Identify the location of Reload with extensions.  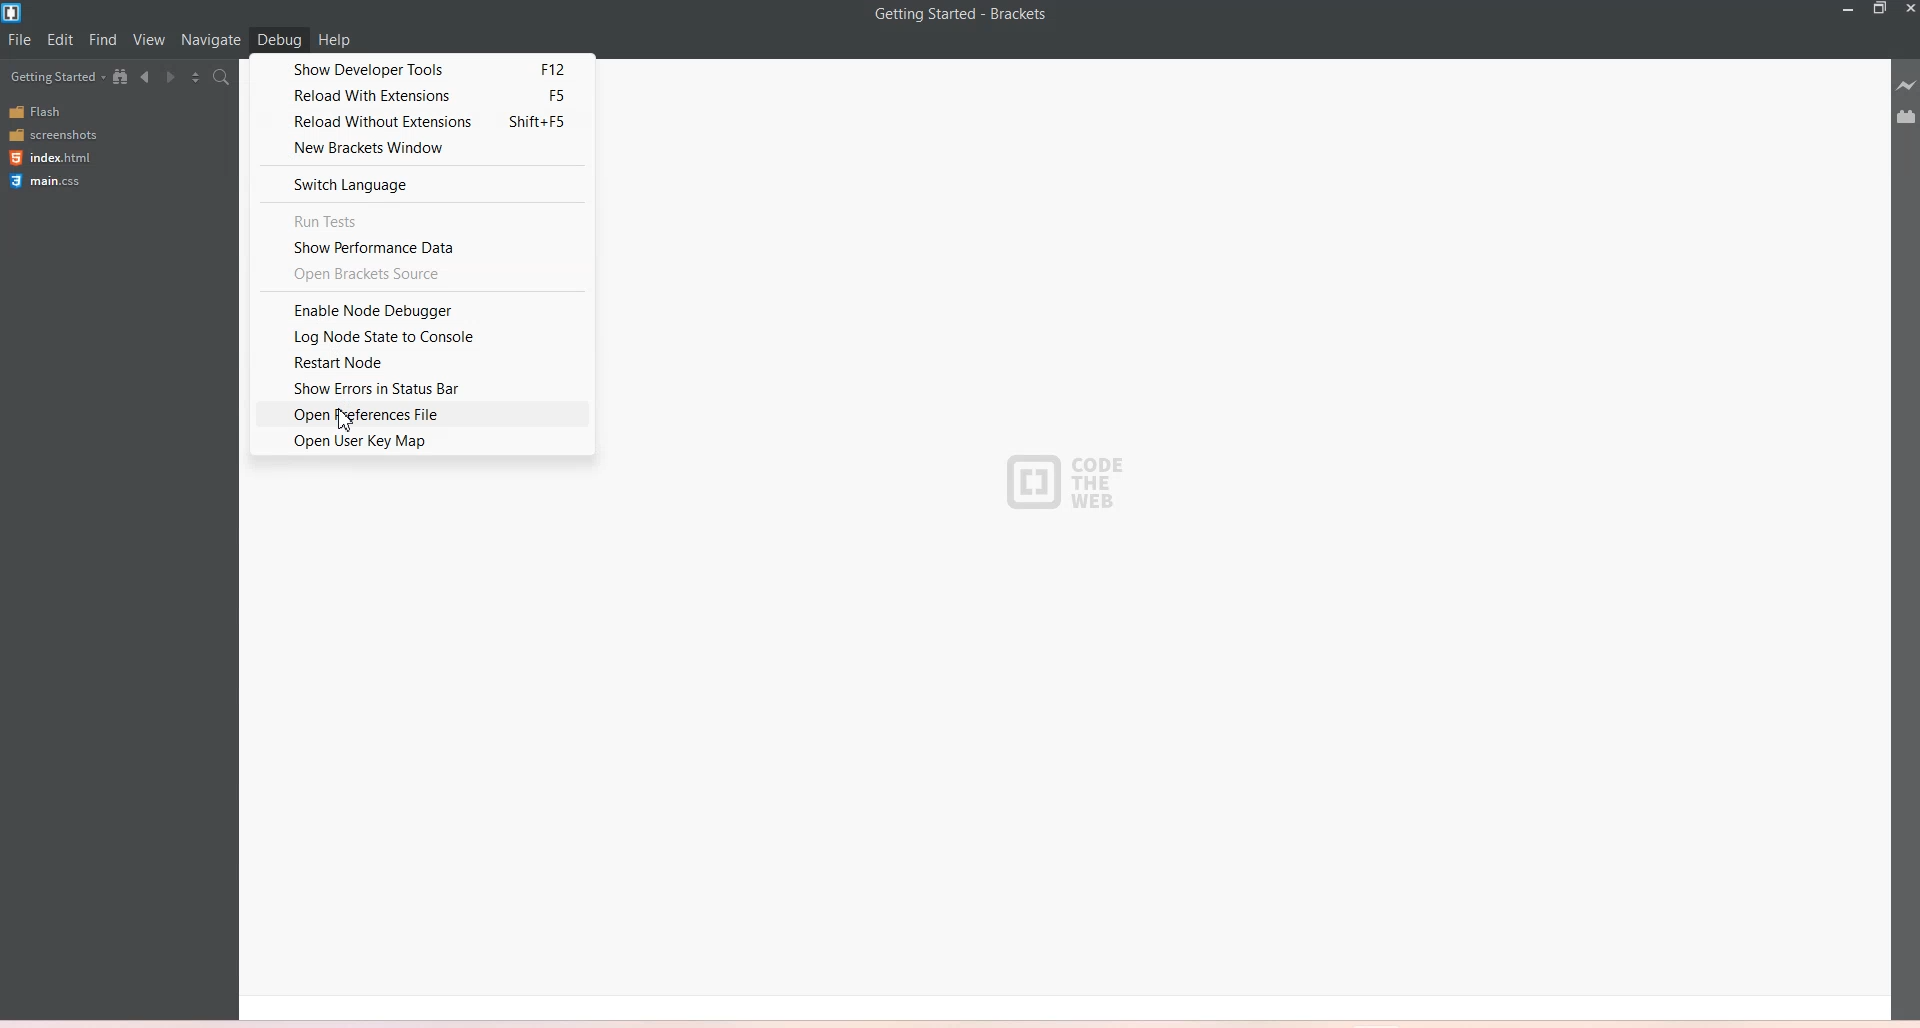
(422, 94).